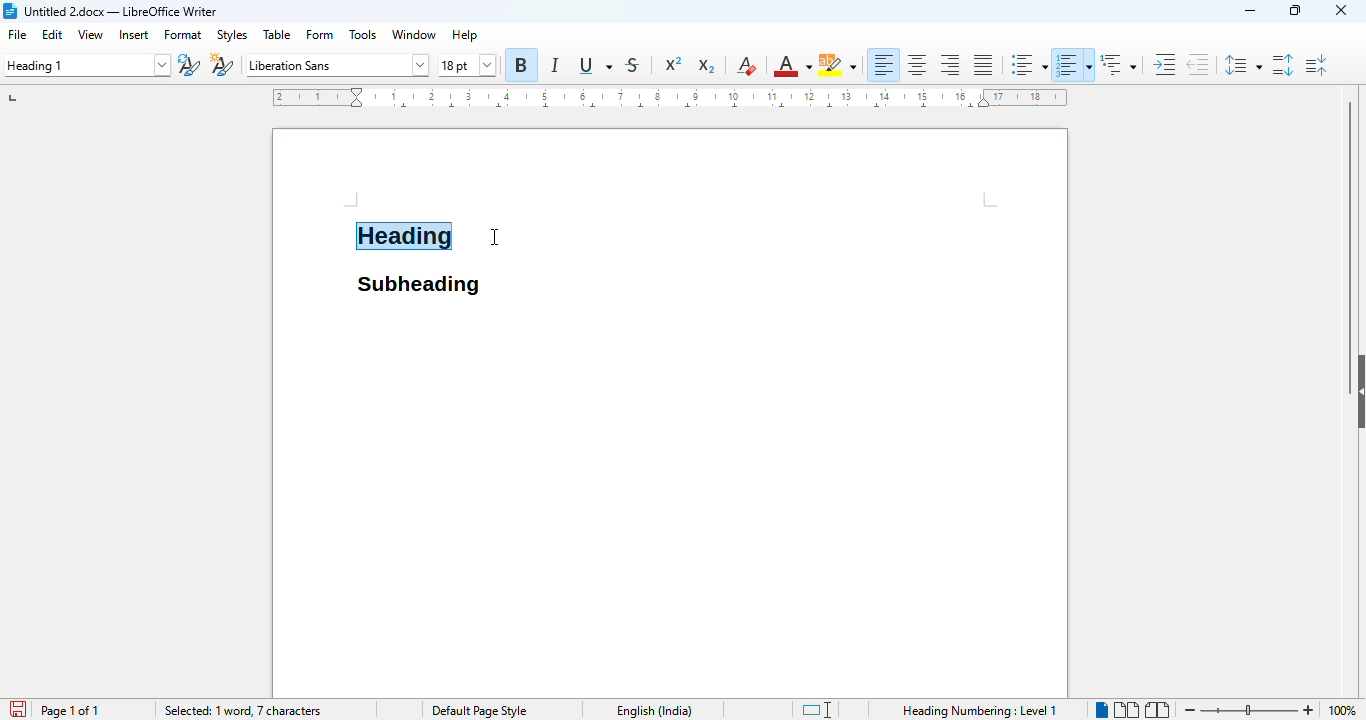 Image resolution: width=1366 pixels, height=720 pixels. What do you see at coordinates (1344, 710) in the screenshot?
I see `zoom factor` at bounding box center [1344, 710].